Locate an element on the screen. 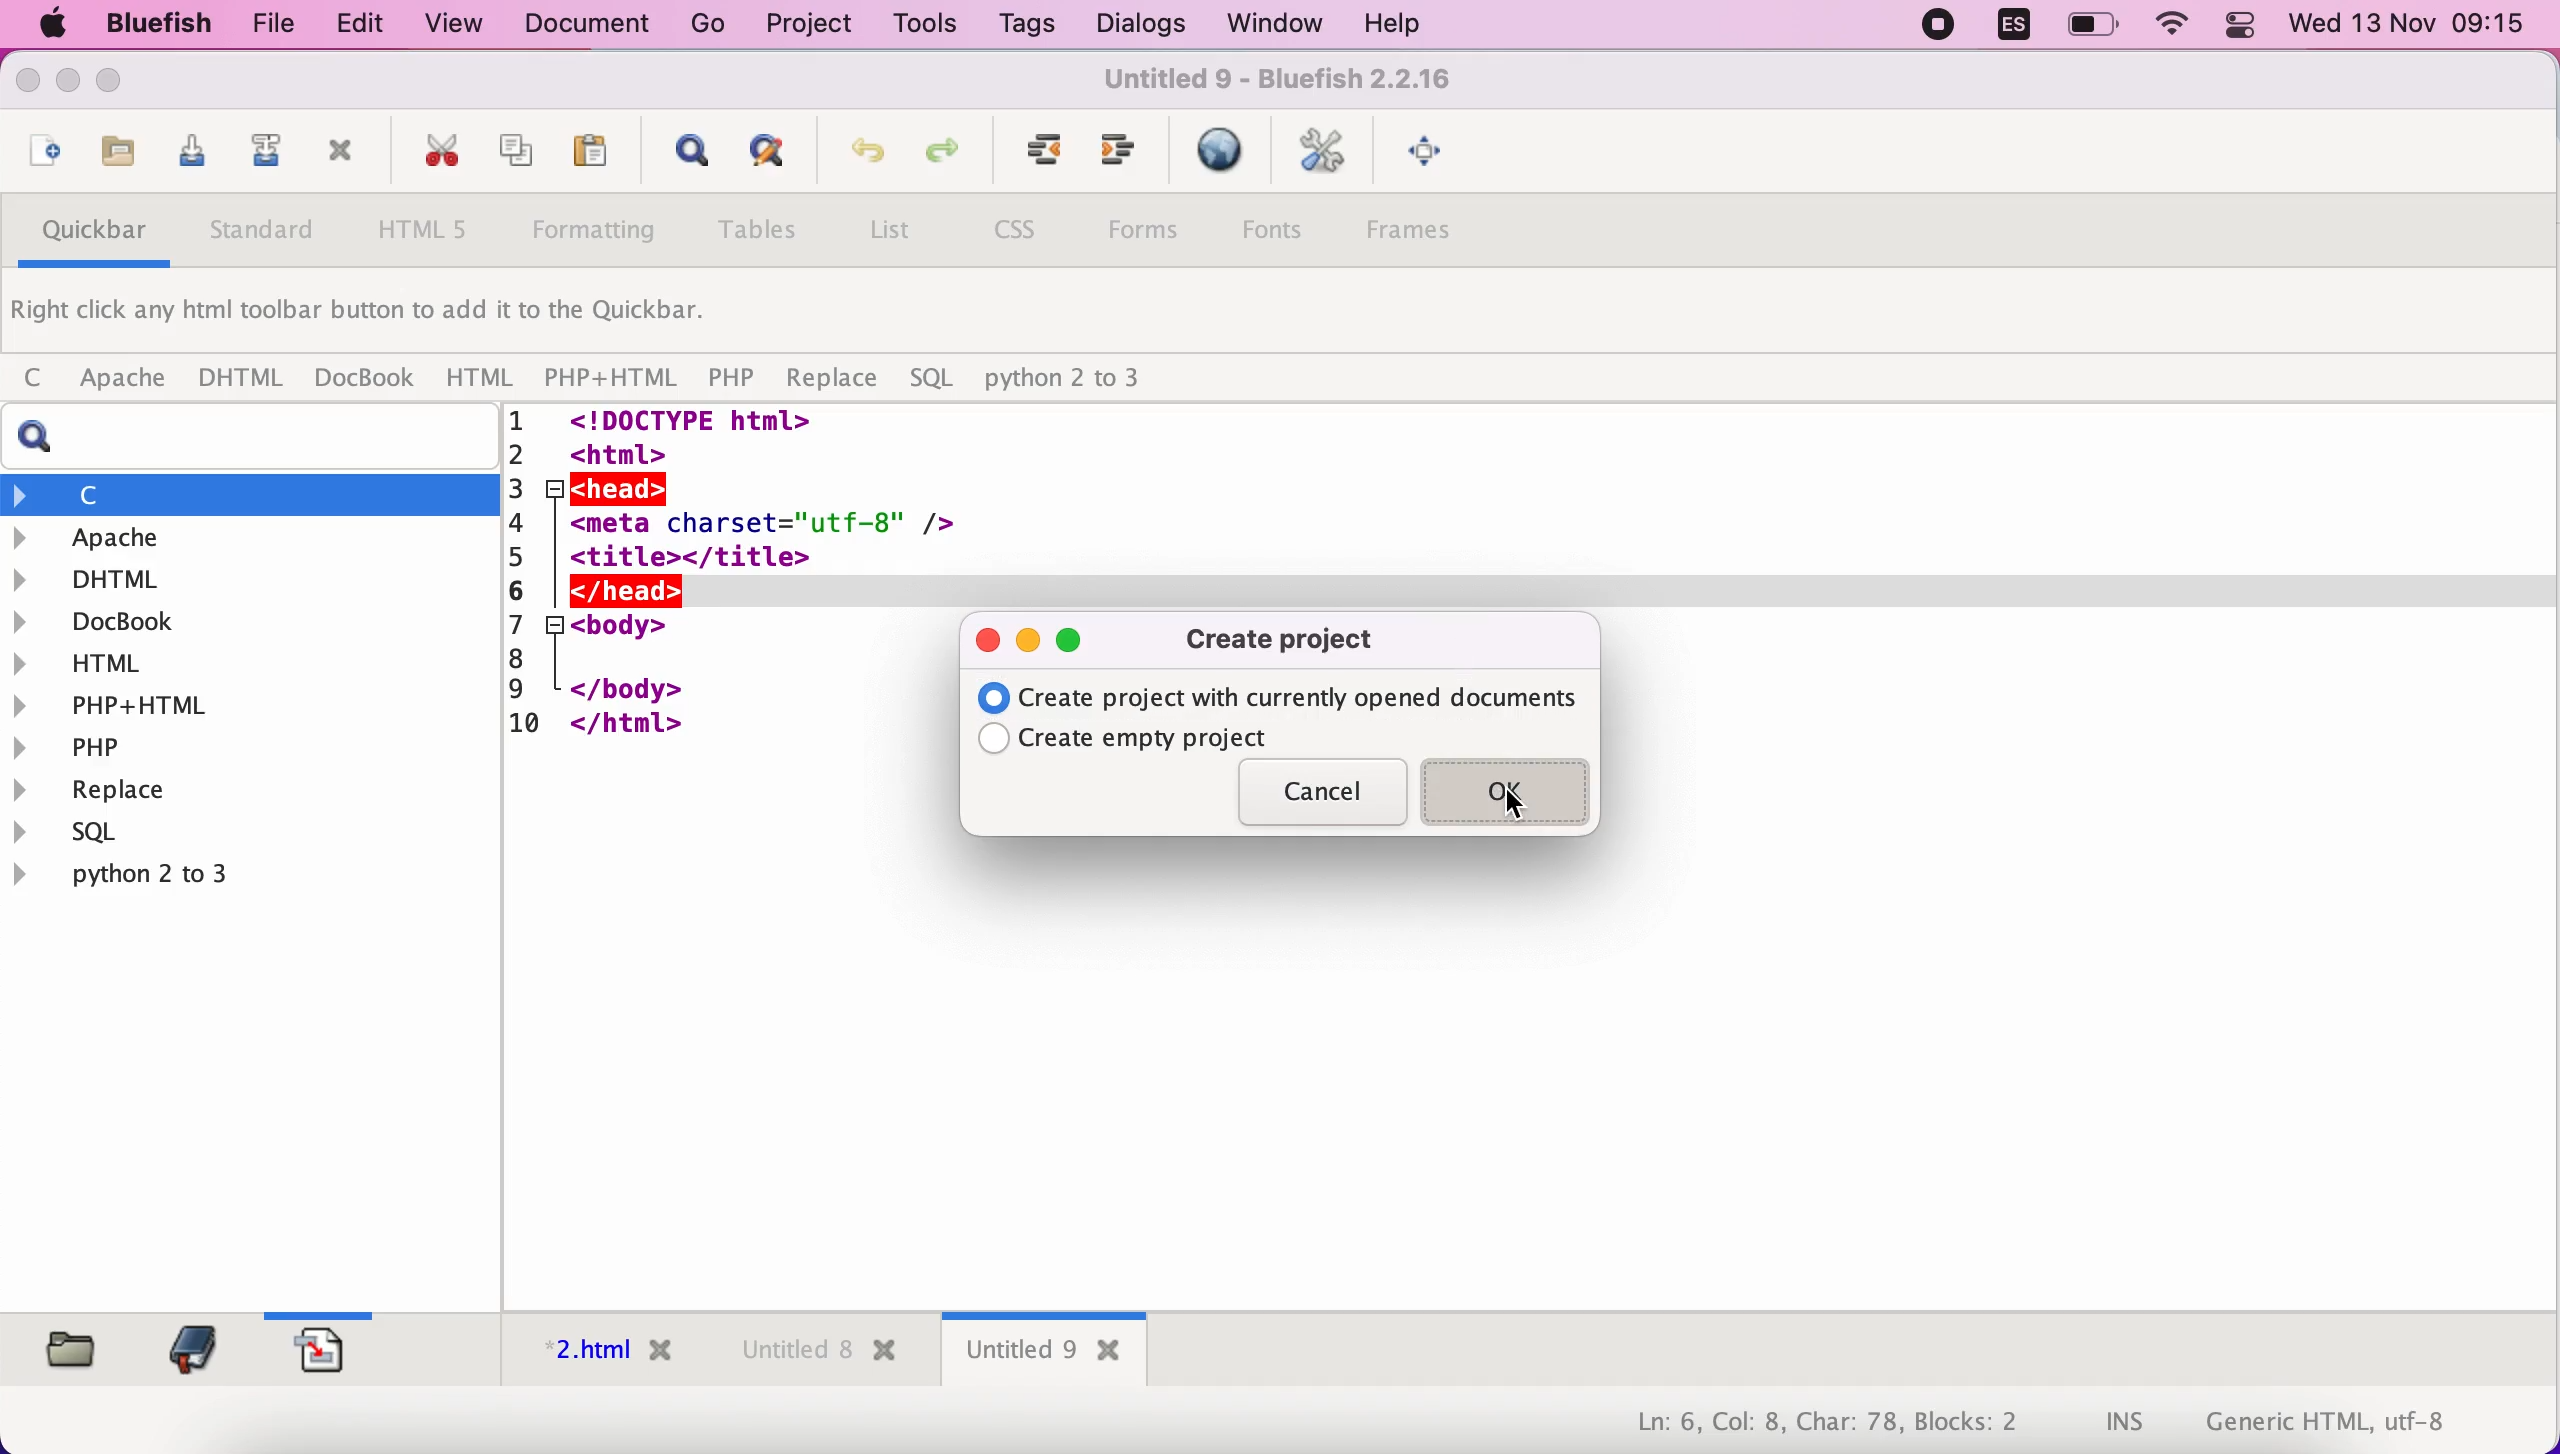 This screenshot has width=2560, height=1454. fonts is located at coordinates (1282, 228).